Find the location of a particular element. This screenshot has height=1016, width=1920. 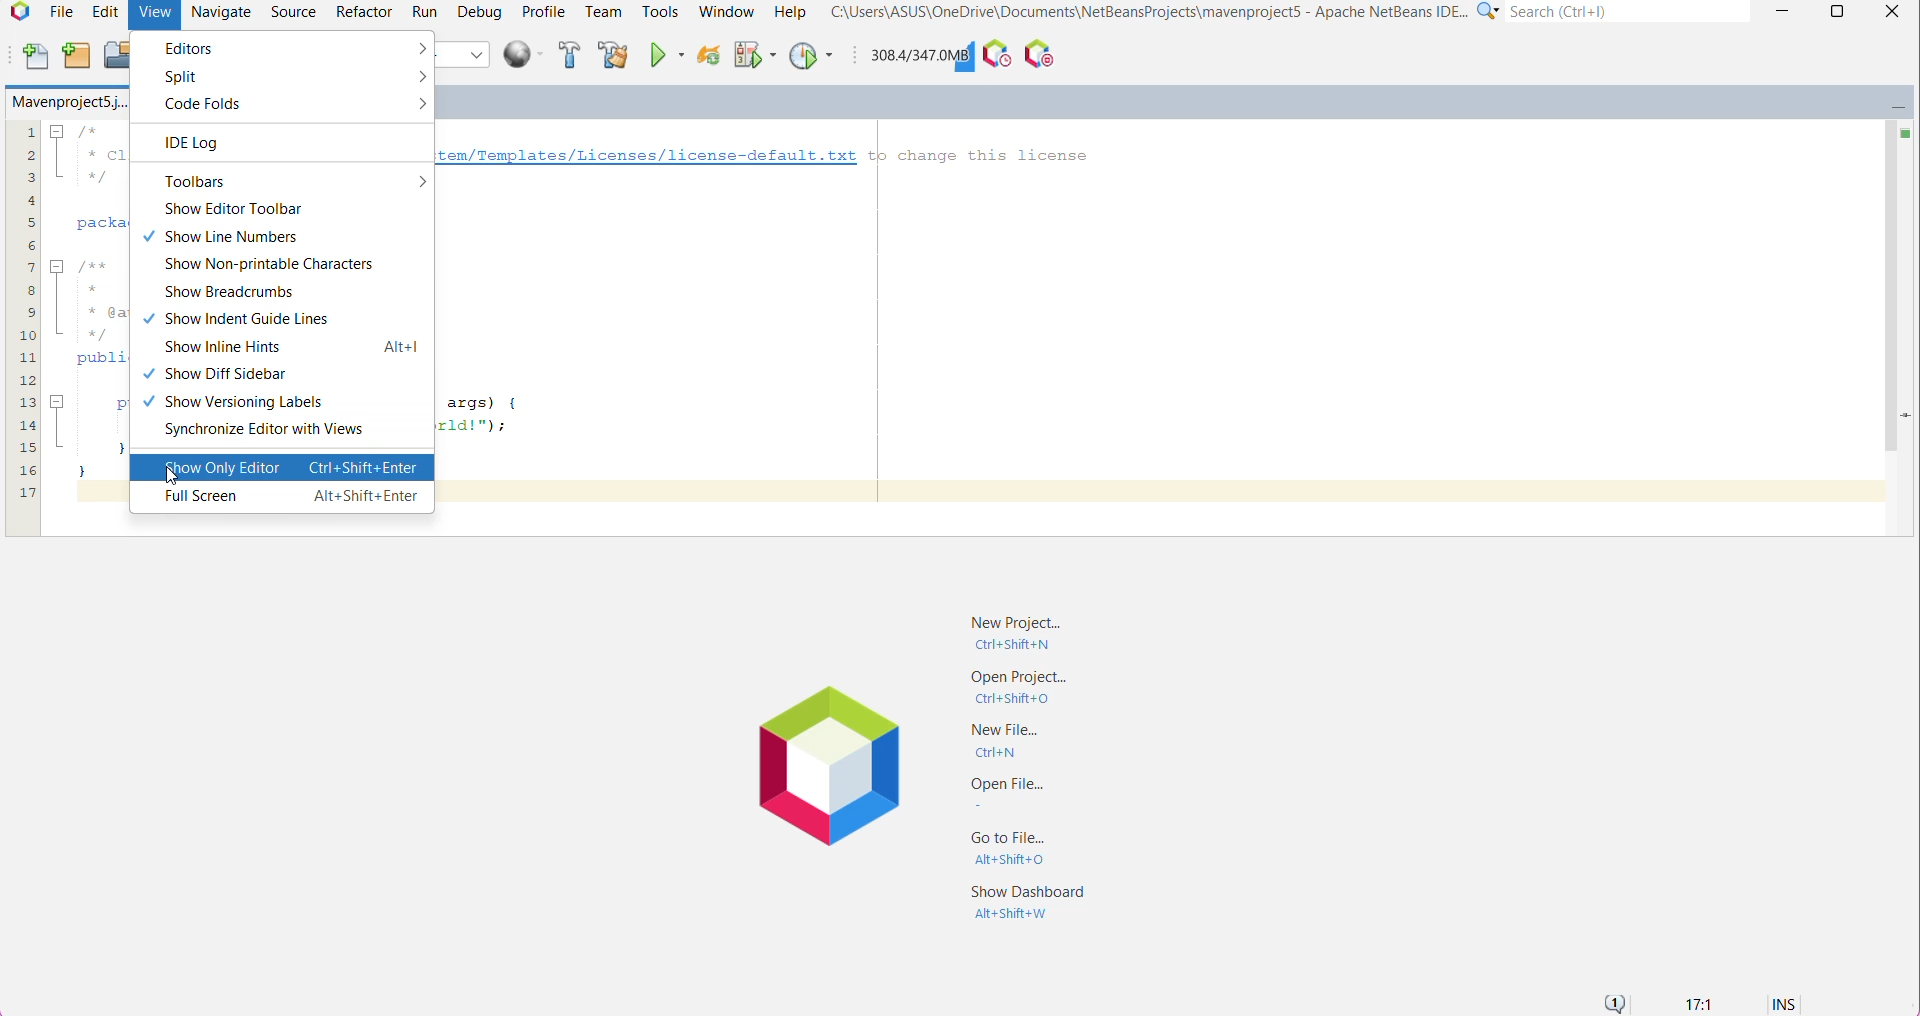

Window is located at coordinates (725, 11).